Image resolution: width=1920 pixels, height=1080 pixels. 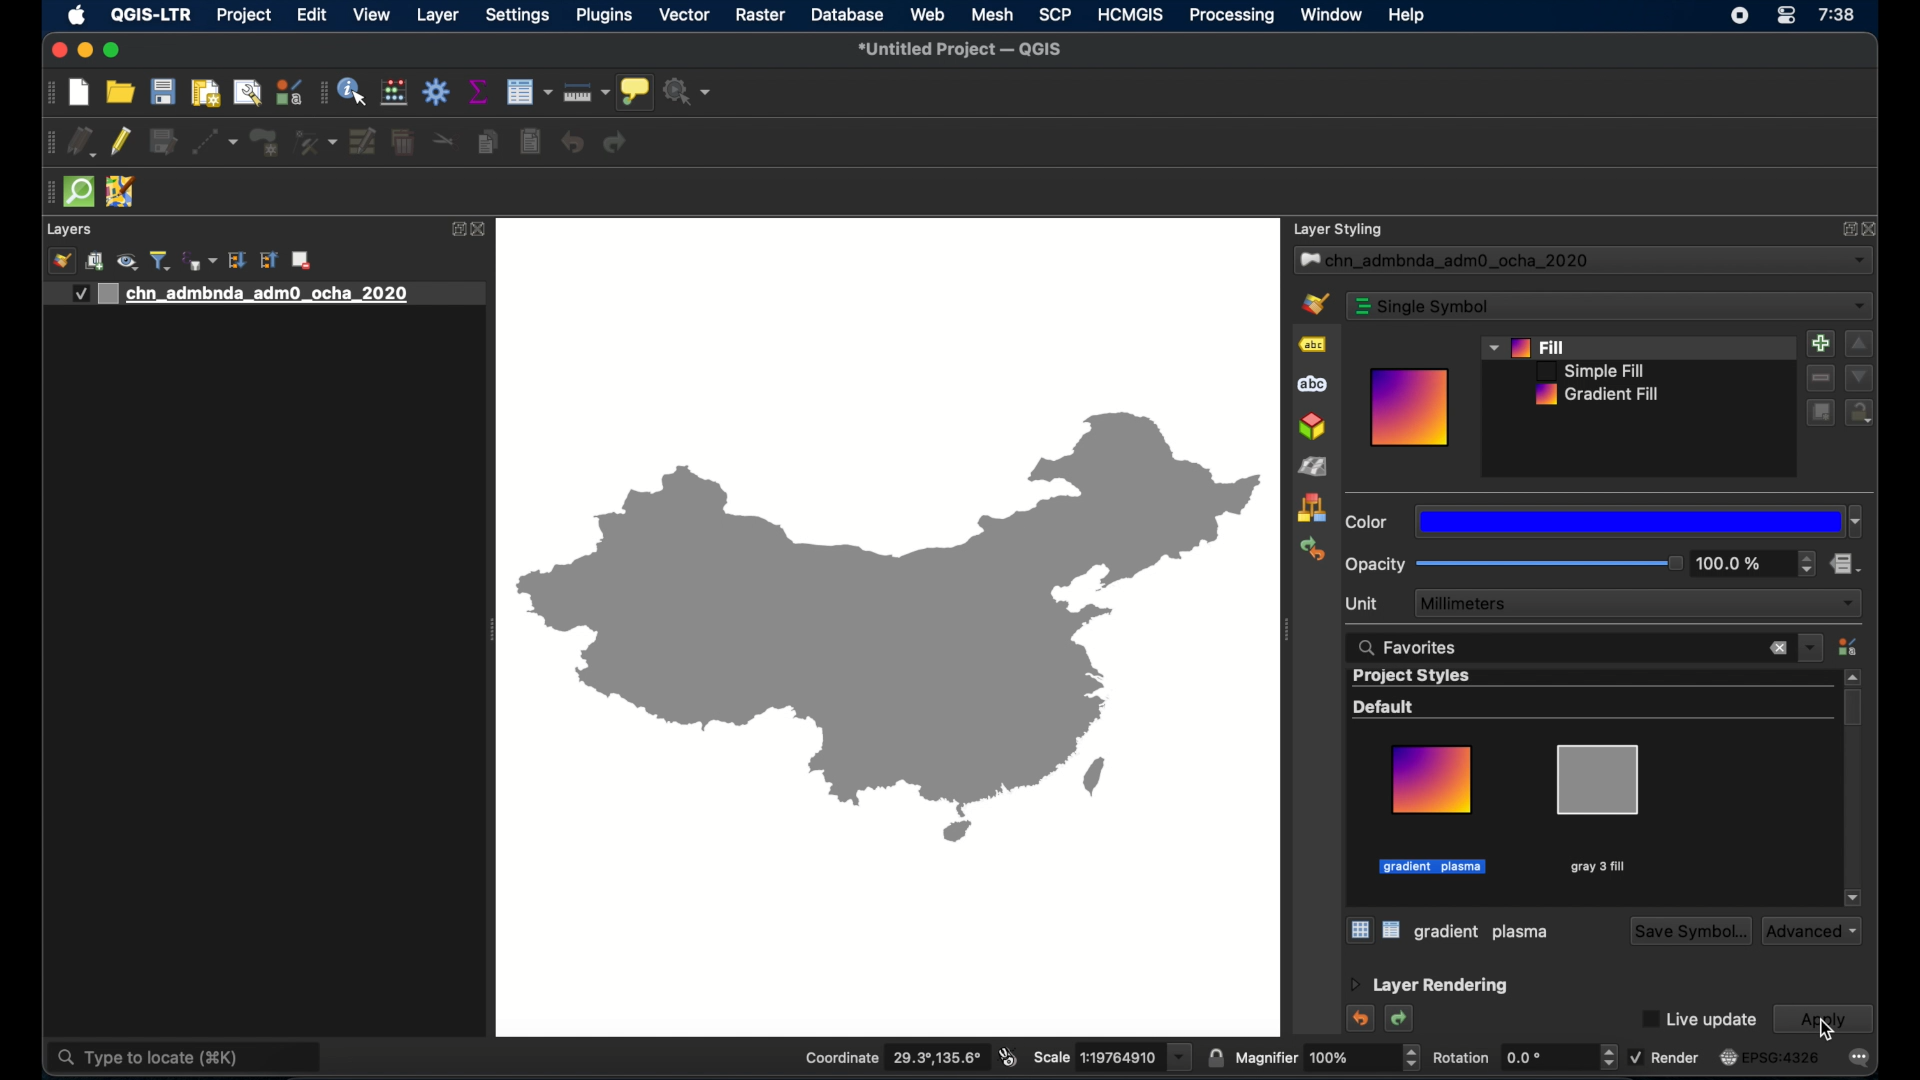 What do you see at coordinates (1509, 1058) in the screenshot?
I see `rotation` at bounding box center [1509, 1058].